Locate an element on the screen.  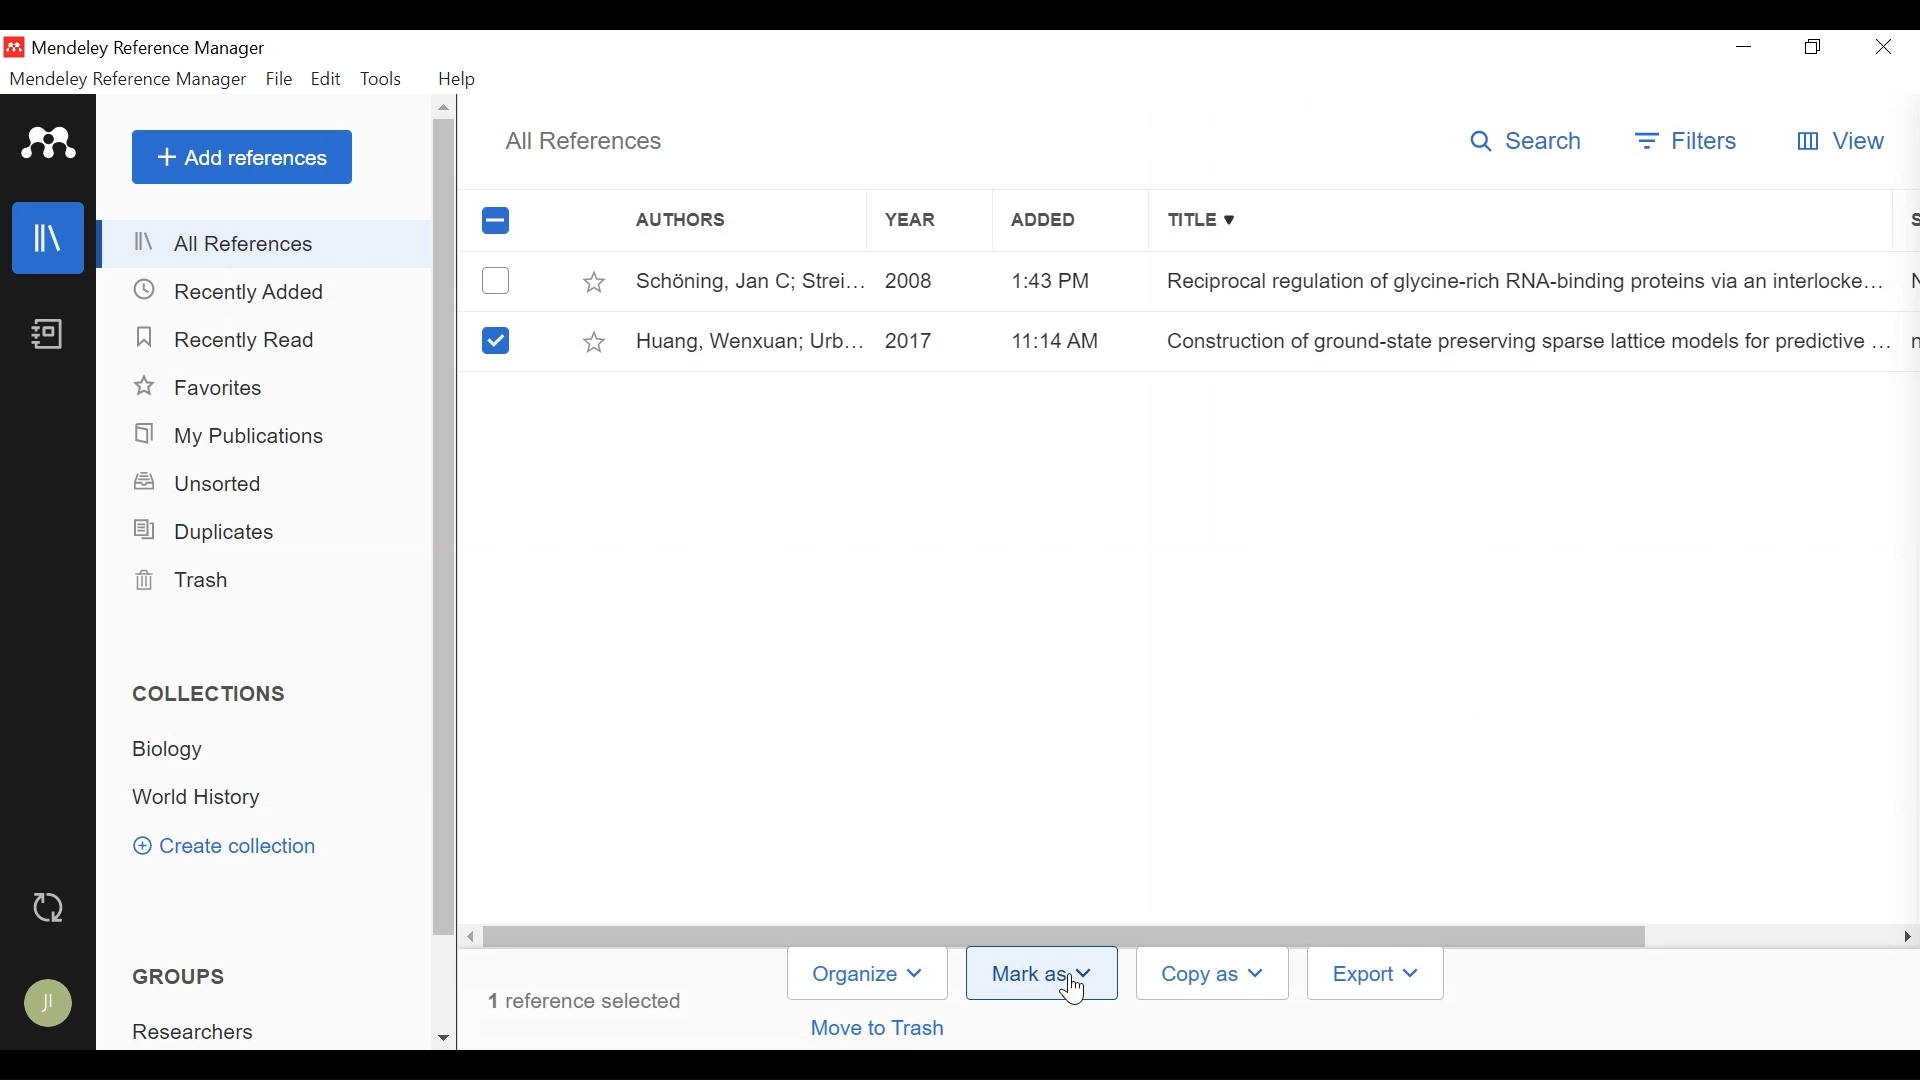
Mark As is located at coordinates (1042, 973).